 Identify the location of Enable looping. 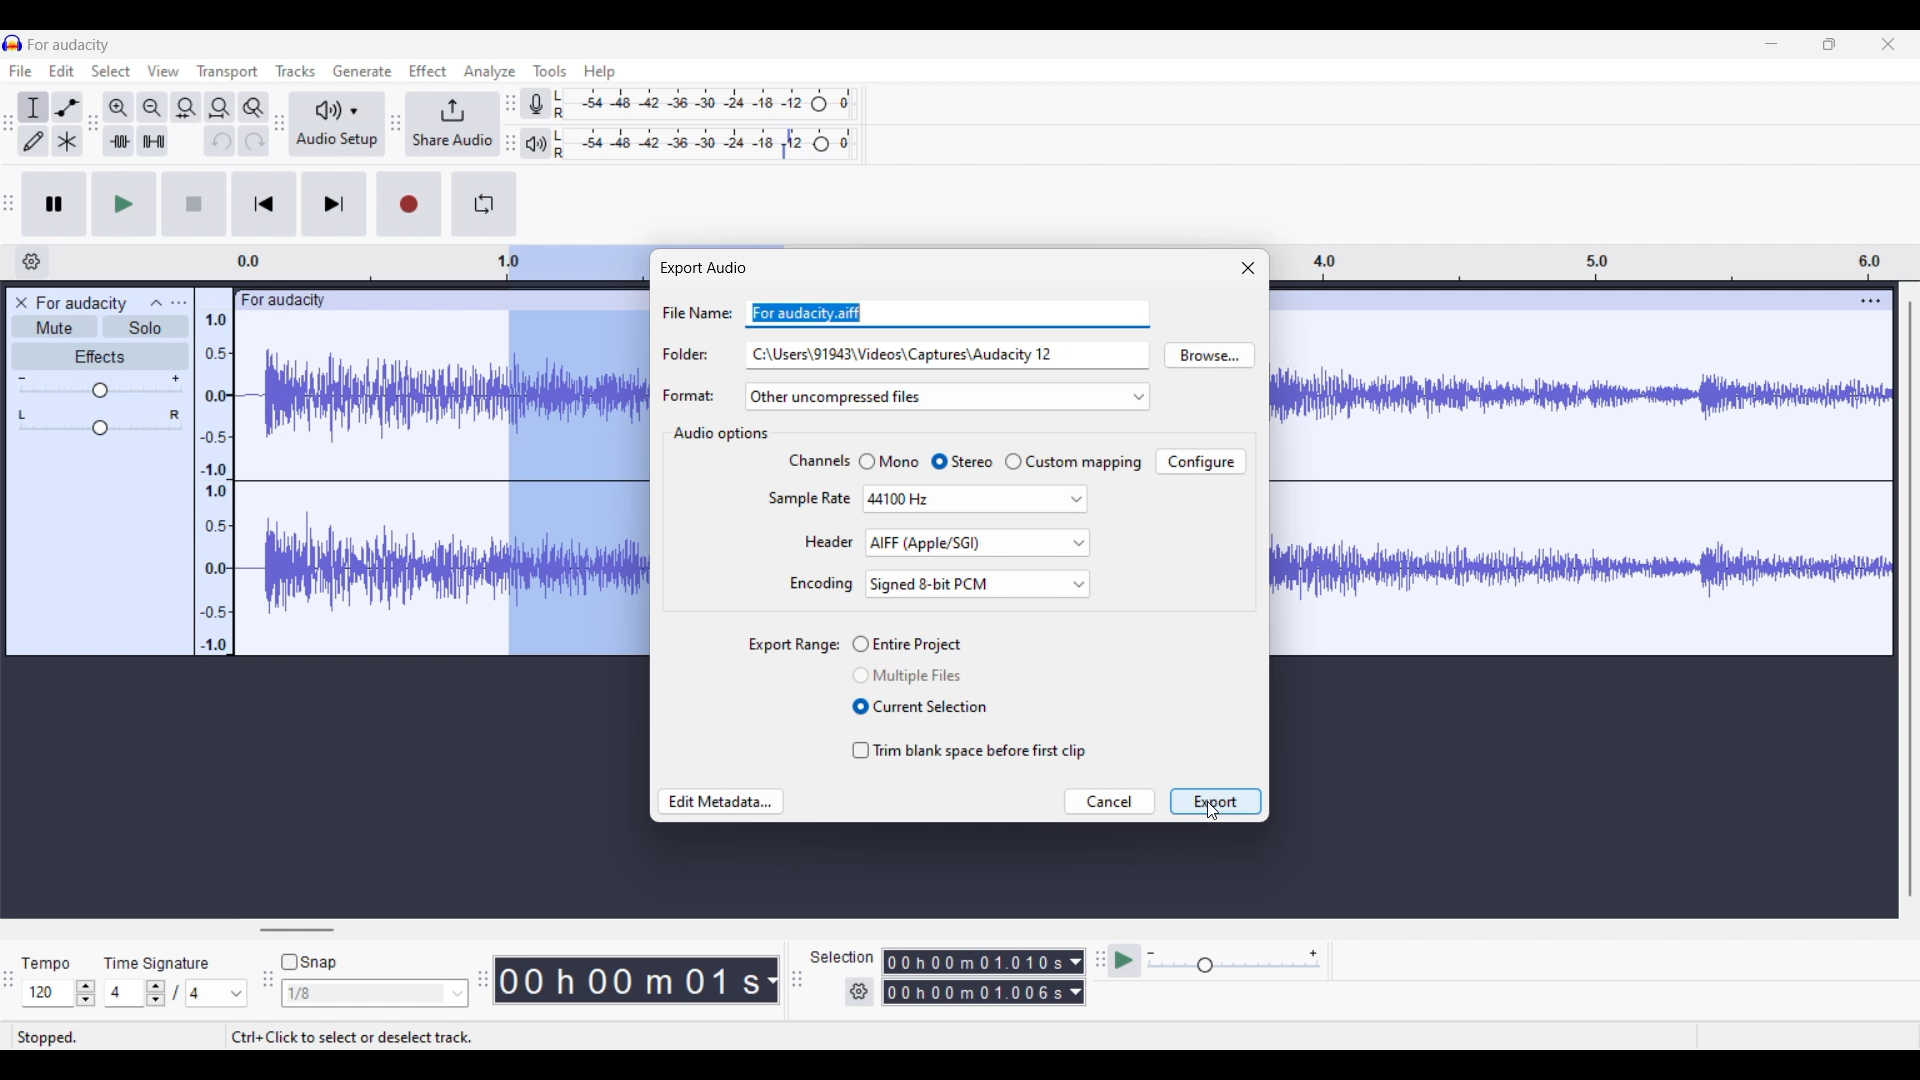
(484, 204).